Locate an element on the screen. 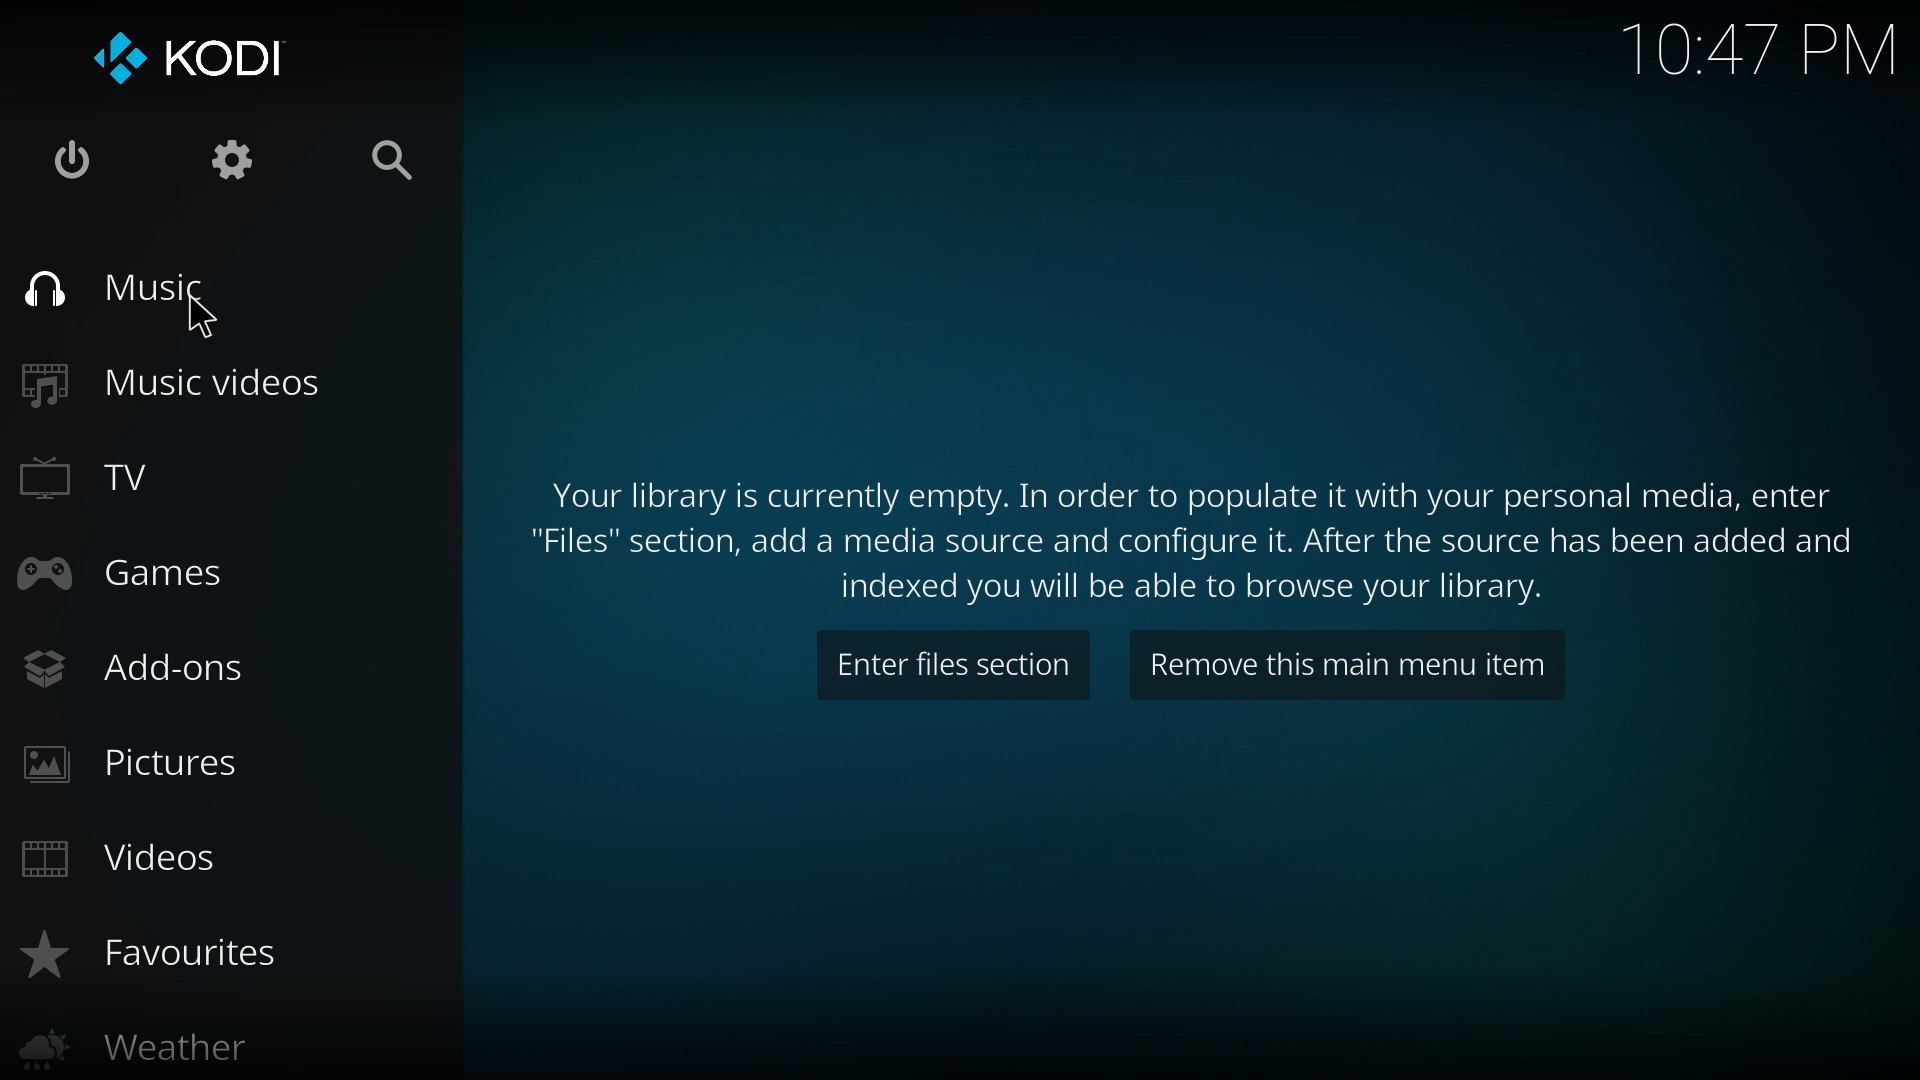 The image size is (1920, 1080). settings is located at coordinates (238, 161).